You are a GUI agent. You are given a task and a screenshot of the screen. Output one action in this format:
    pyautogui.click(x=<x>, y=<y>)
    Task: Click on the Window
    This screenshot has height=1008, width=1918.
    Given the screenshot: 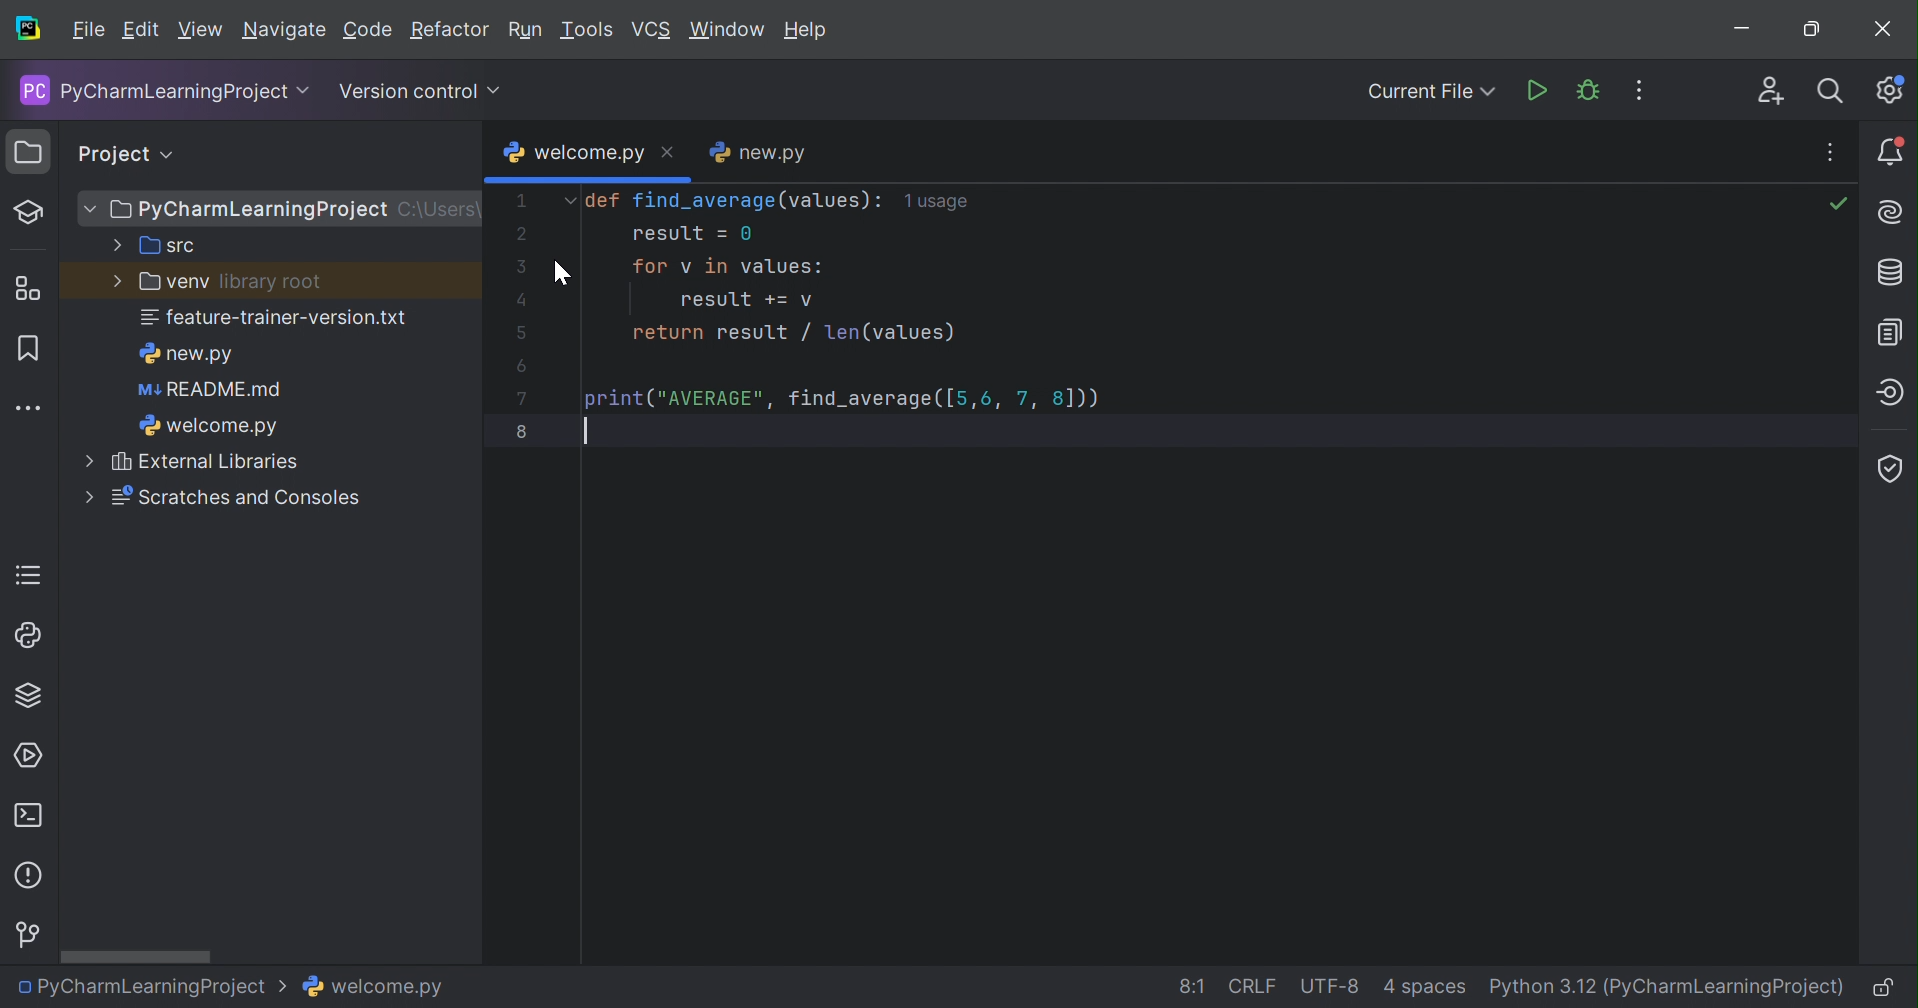 What is the action you would take?
    pyautogui.click(x=730, y=33)
    